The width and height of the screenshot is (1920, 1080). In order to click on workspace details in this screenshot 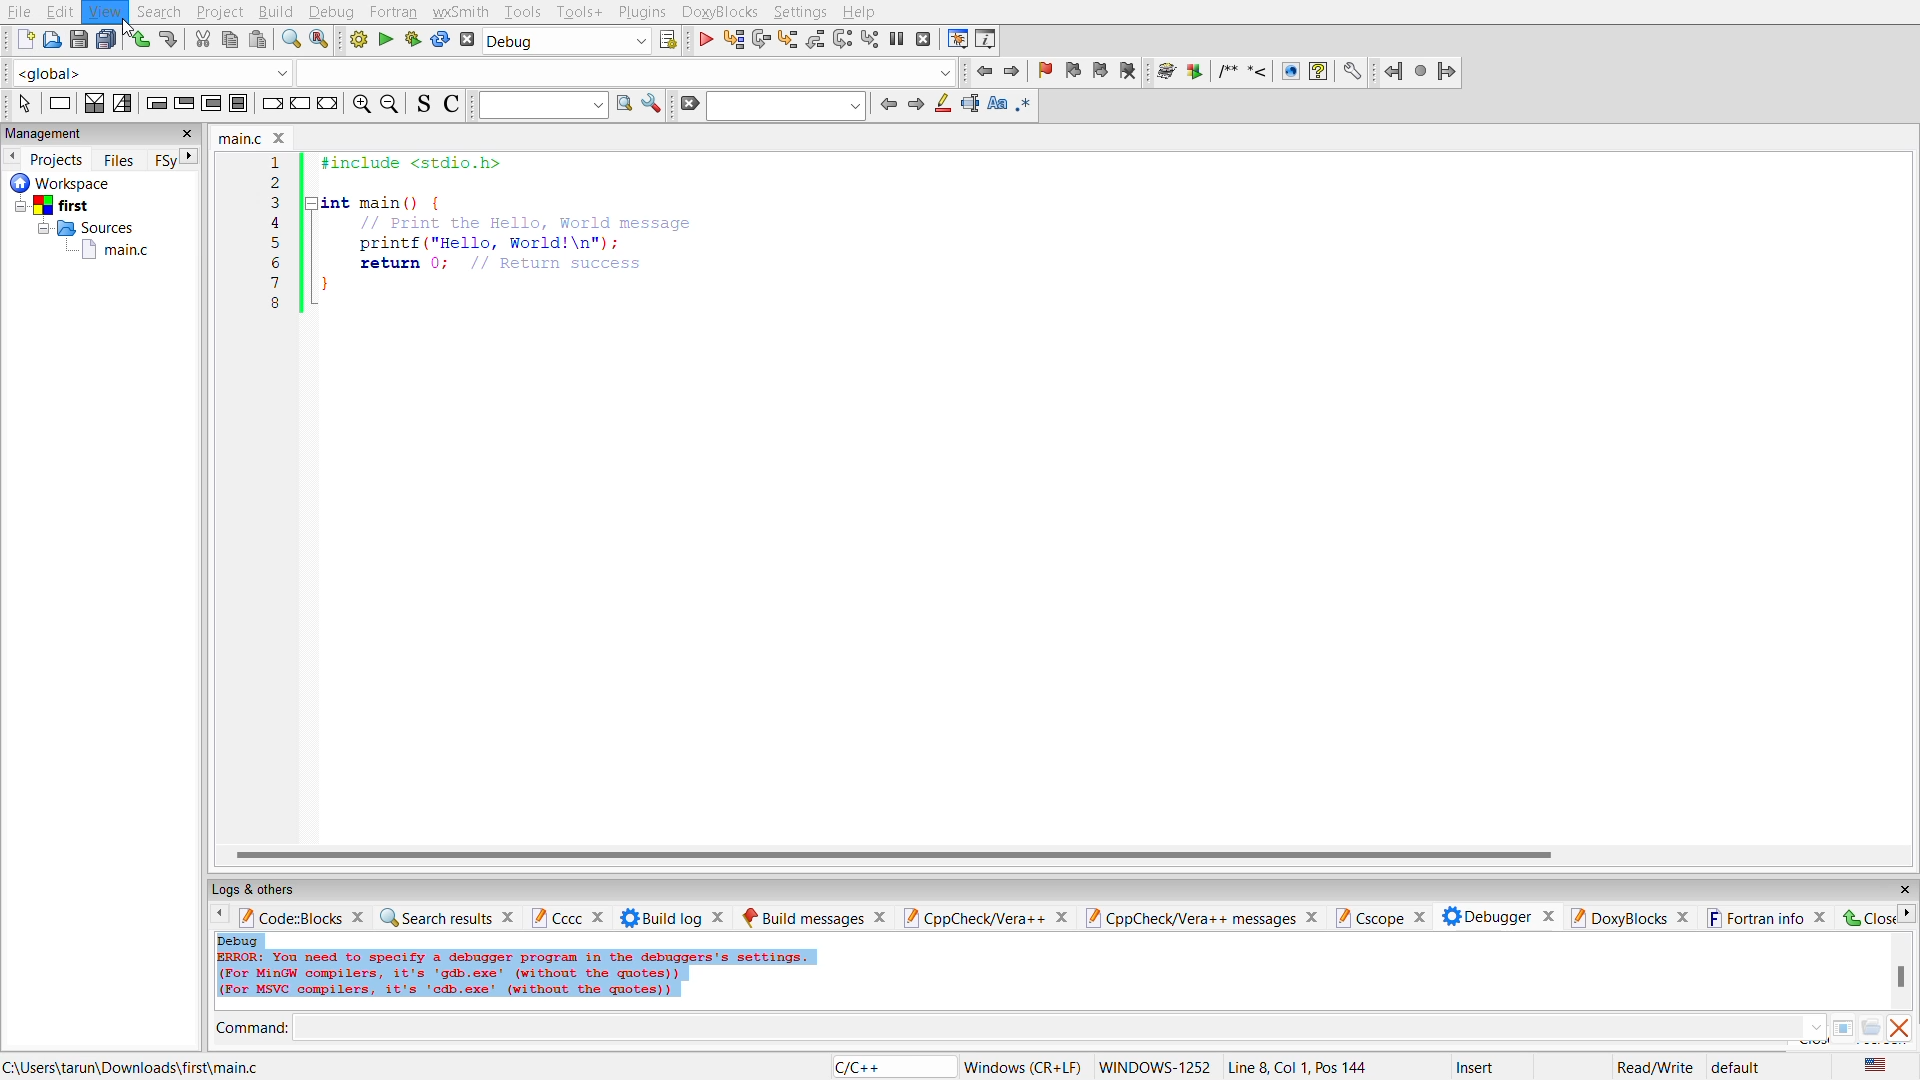, I will do `click(76, 182)`.